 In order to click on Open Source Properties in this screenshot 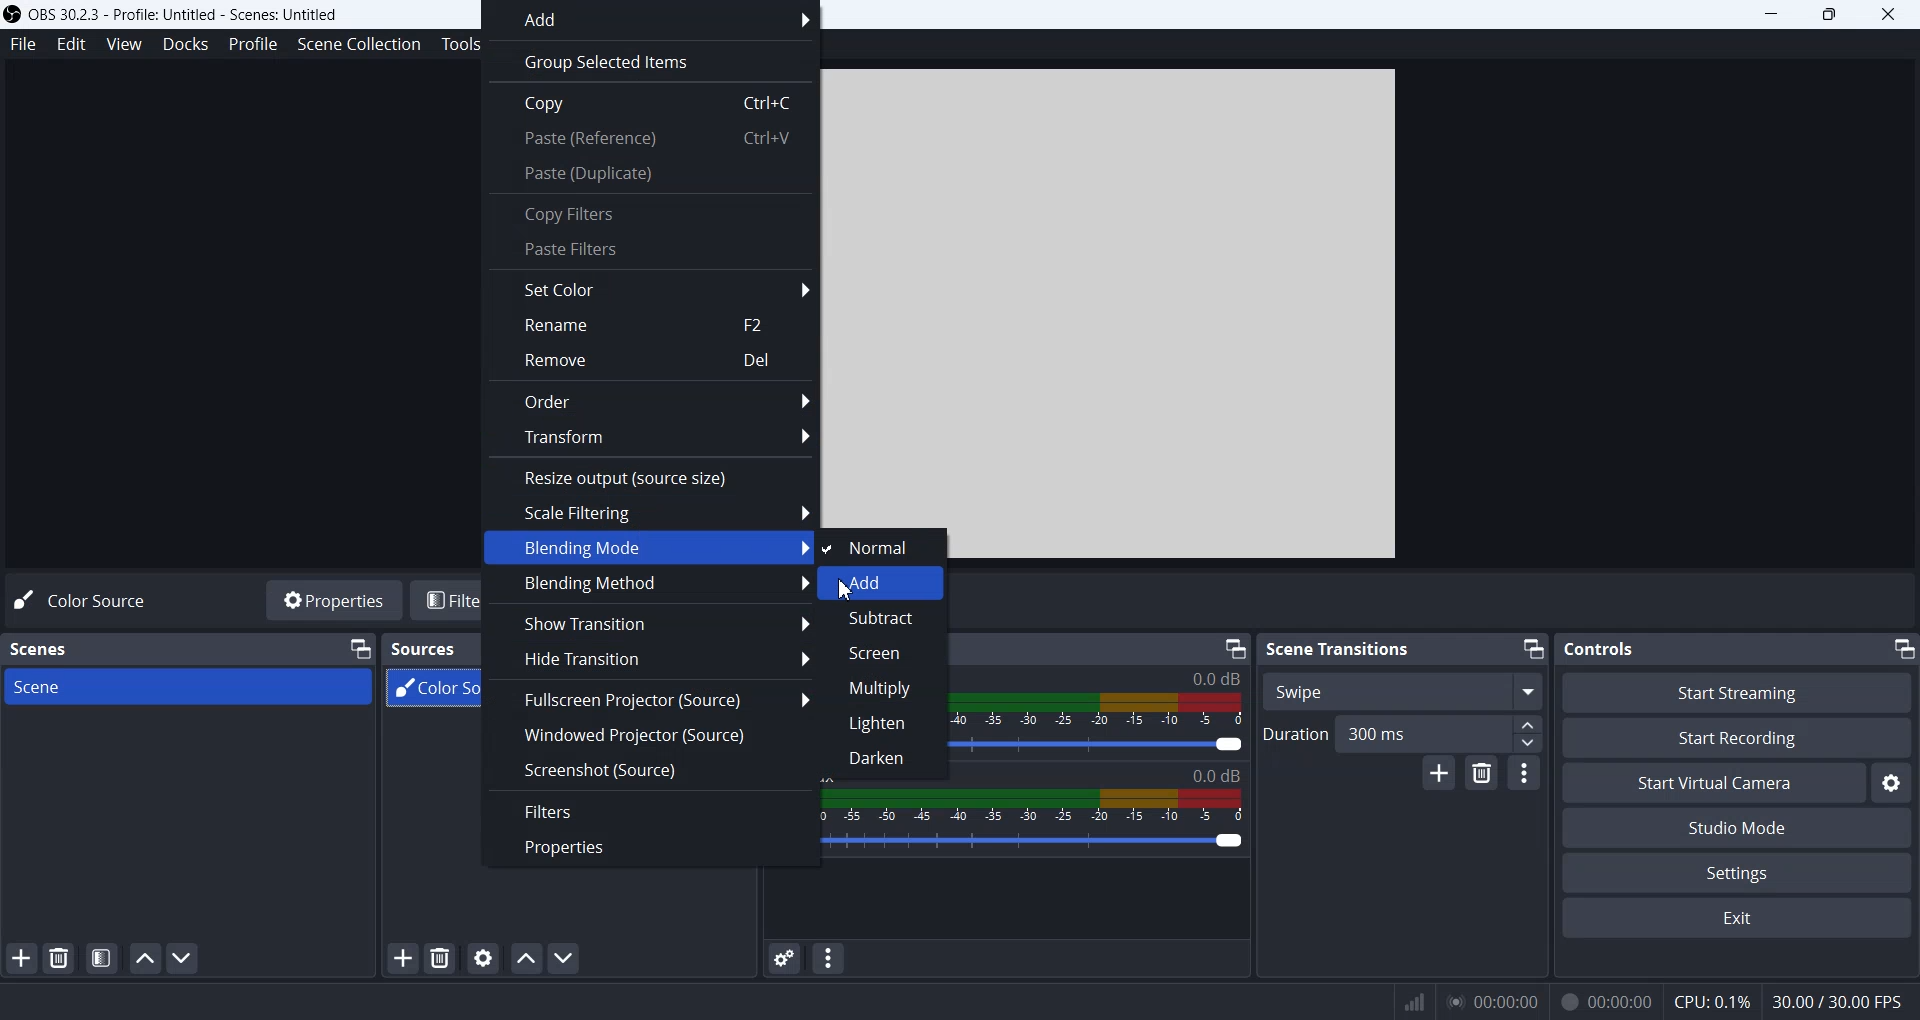, I will do `click(483, 958)`.